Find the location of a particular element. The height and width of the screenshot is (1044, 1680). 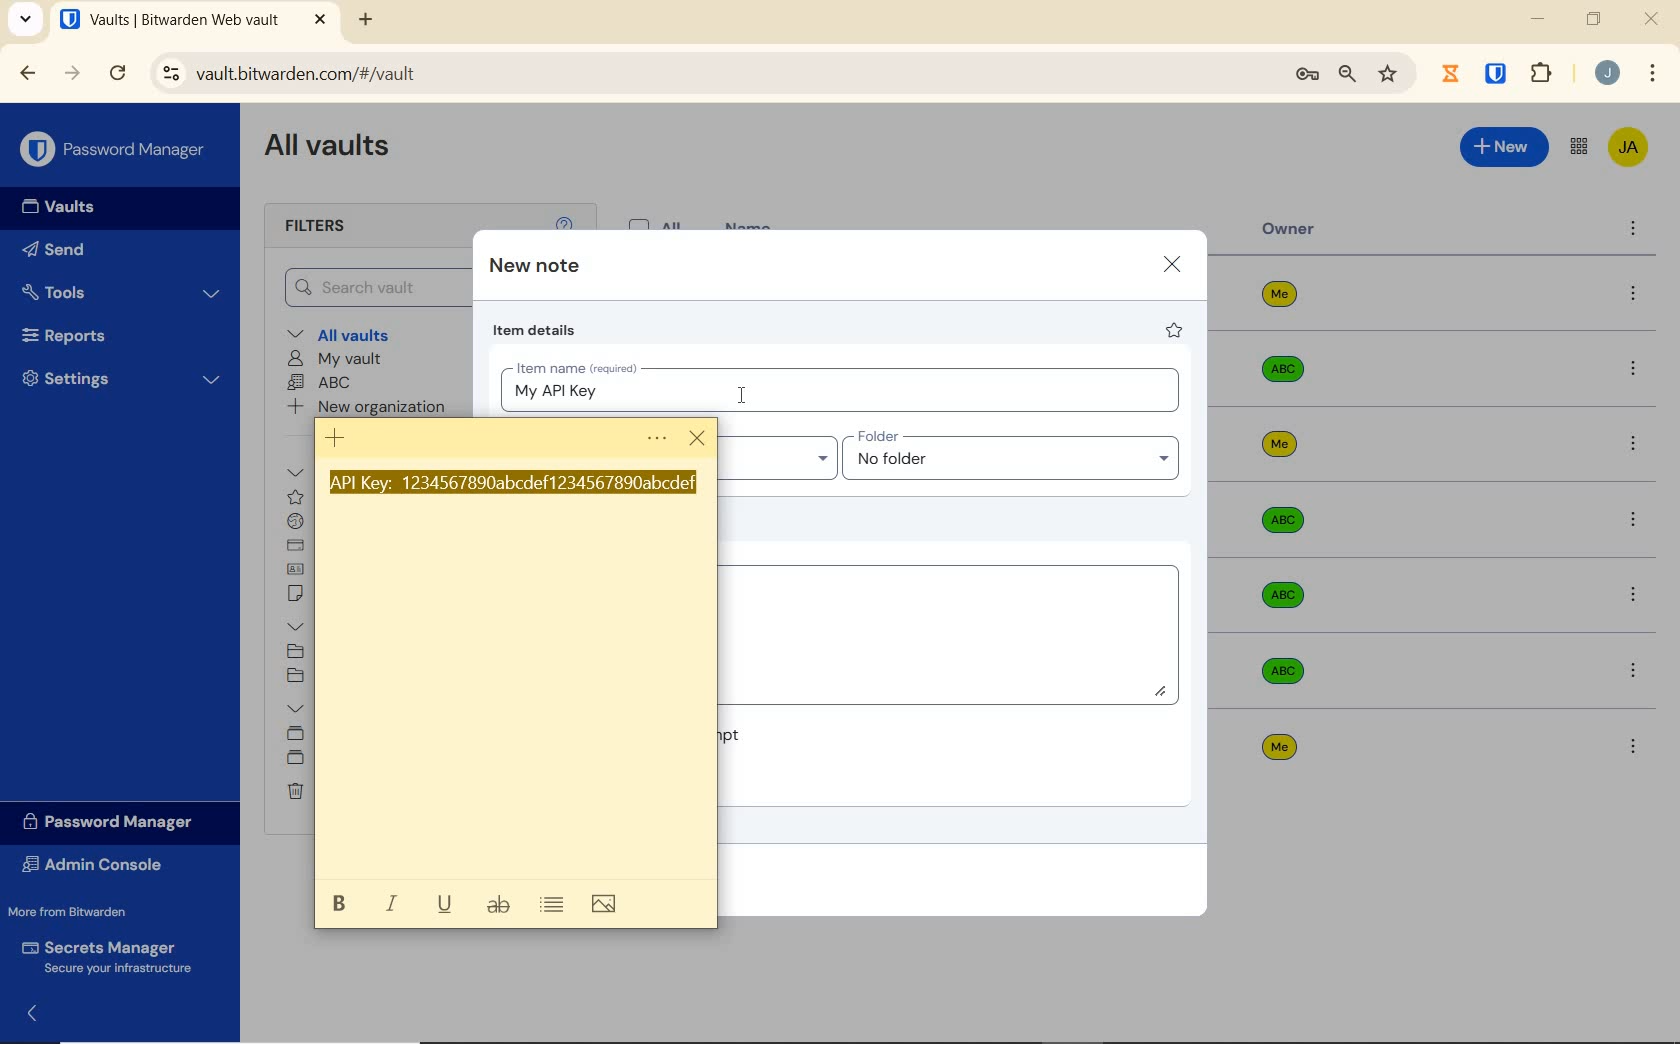

expand/collapse is located at coordinates (36, 1011).